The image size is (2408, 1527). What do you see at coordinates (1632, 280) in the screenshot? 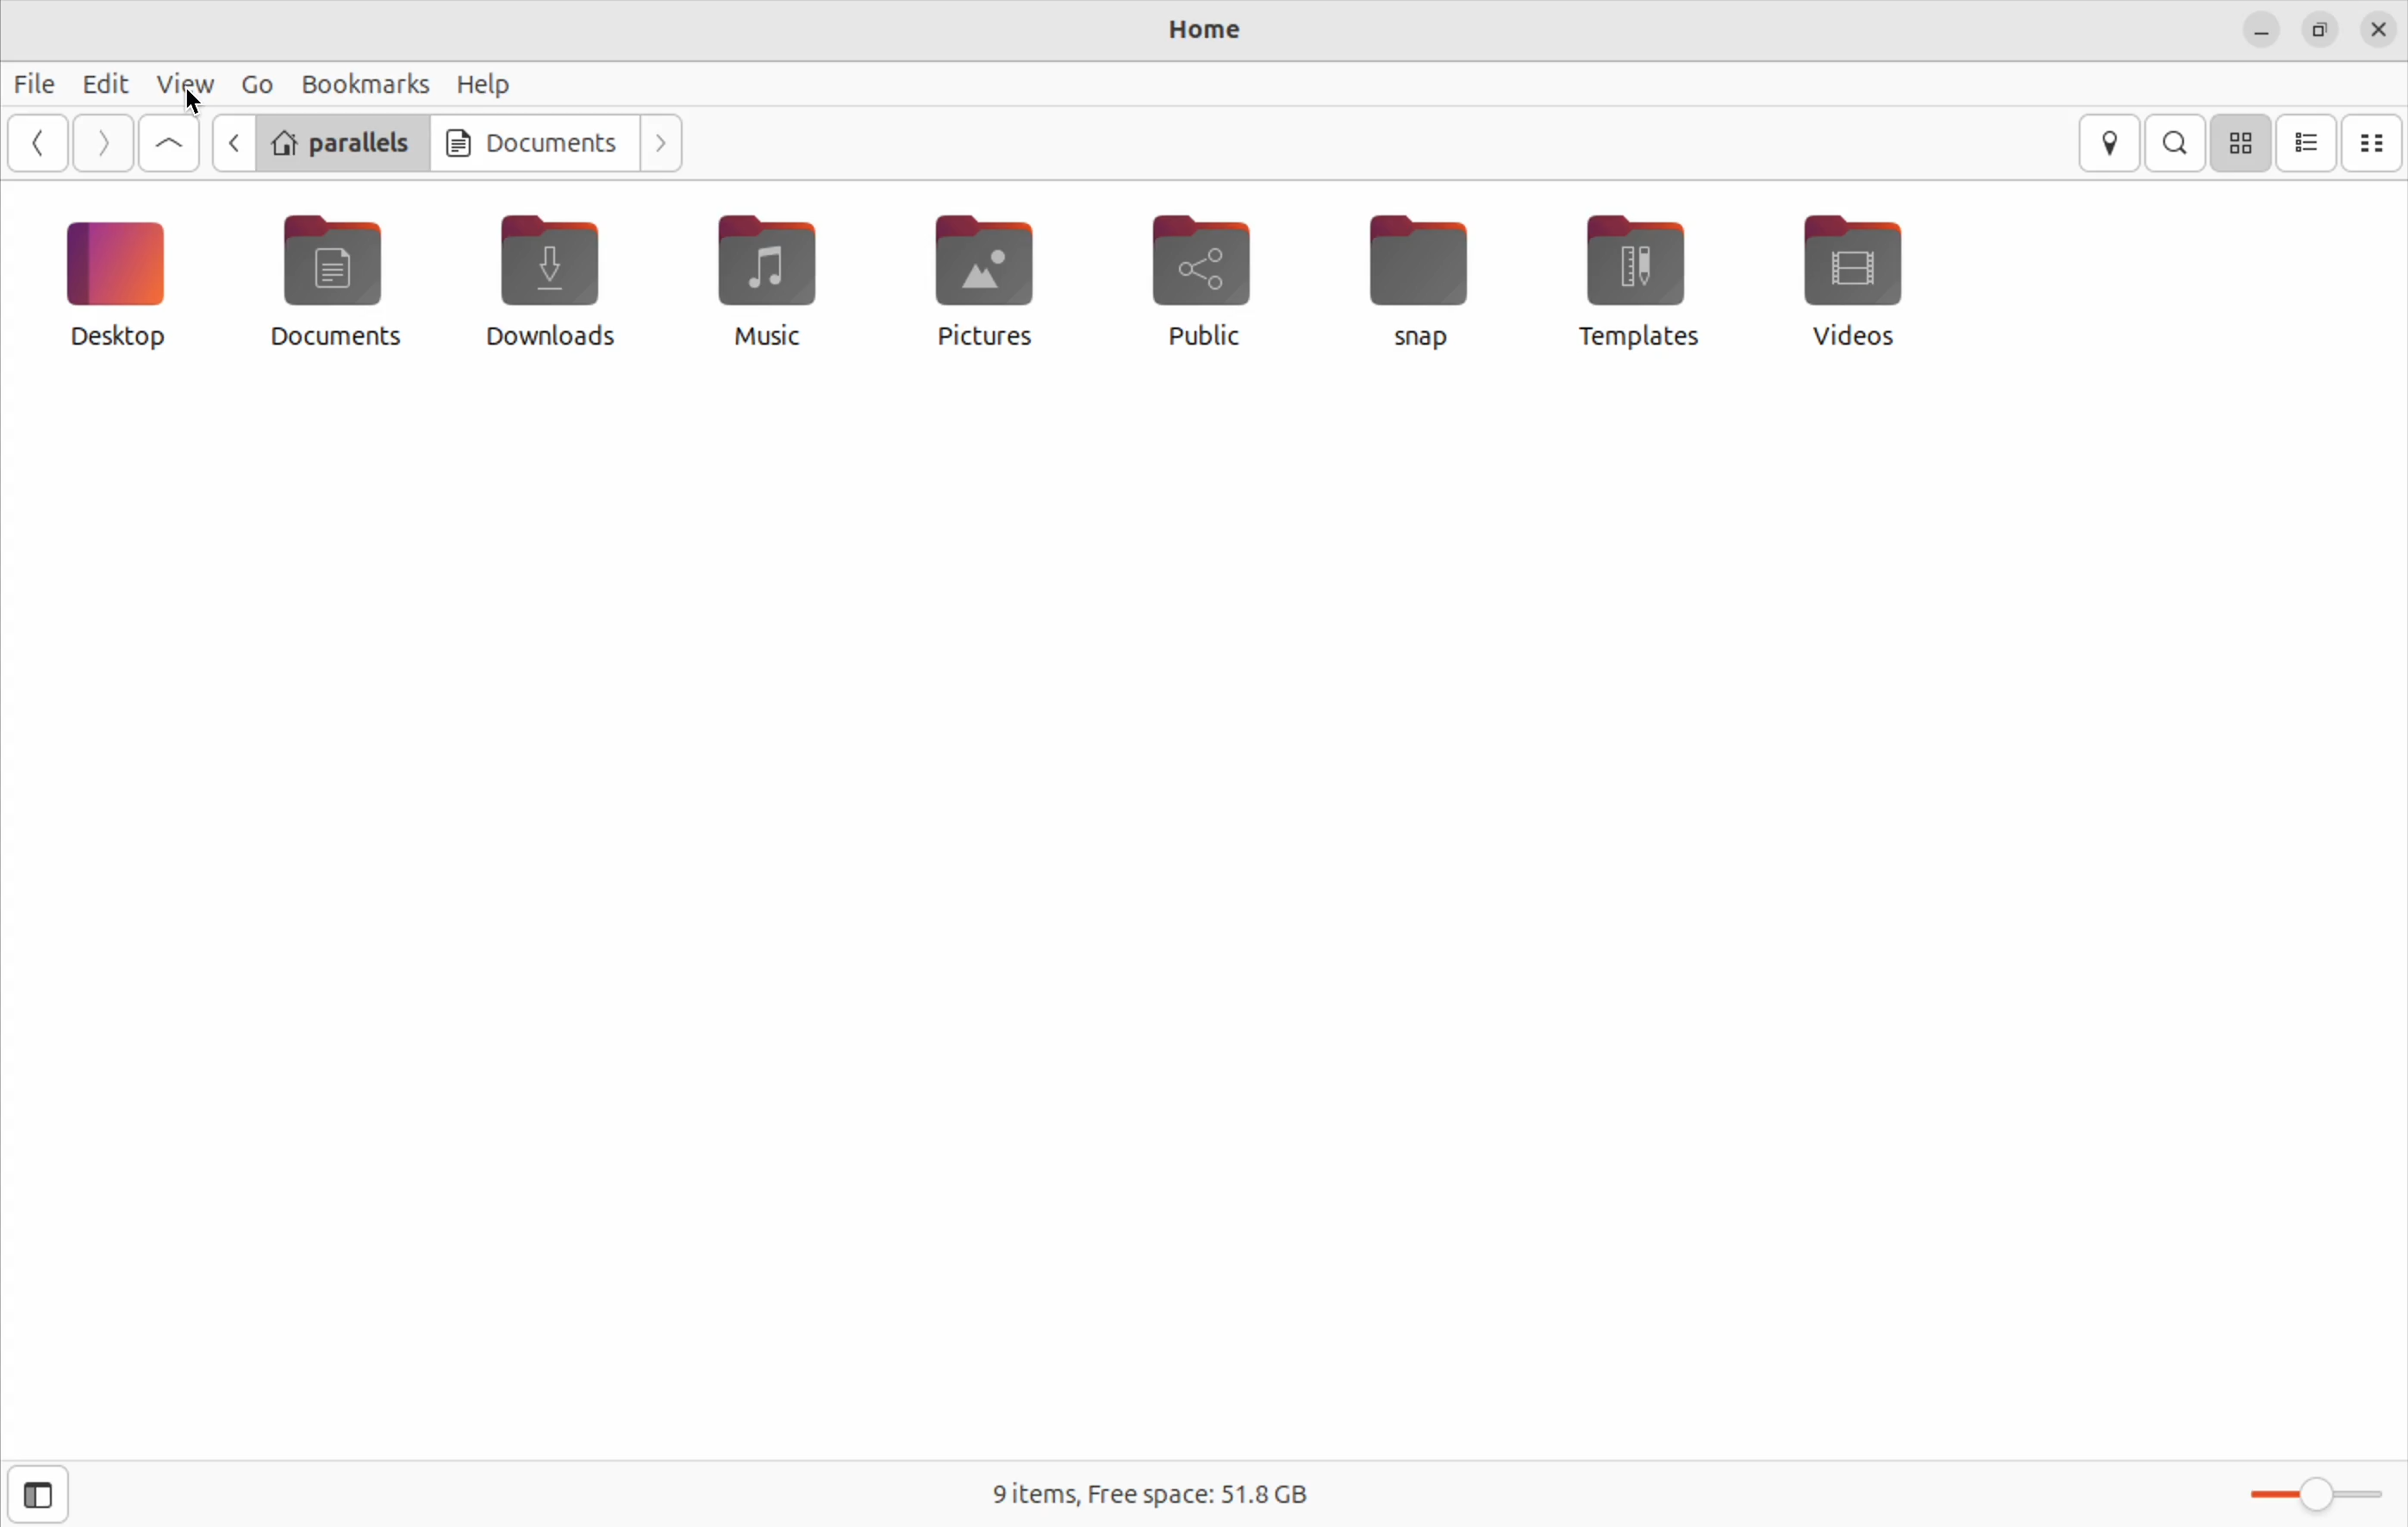
I see `templates` at bounding box center [1632, 280].